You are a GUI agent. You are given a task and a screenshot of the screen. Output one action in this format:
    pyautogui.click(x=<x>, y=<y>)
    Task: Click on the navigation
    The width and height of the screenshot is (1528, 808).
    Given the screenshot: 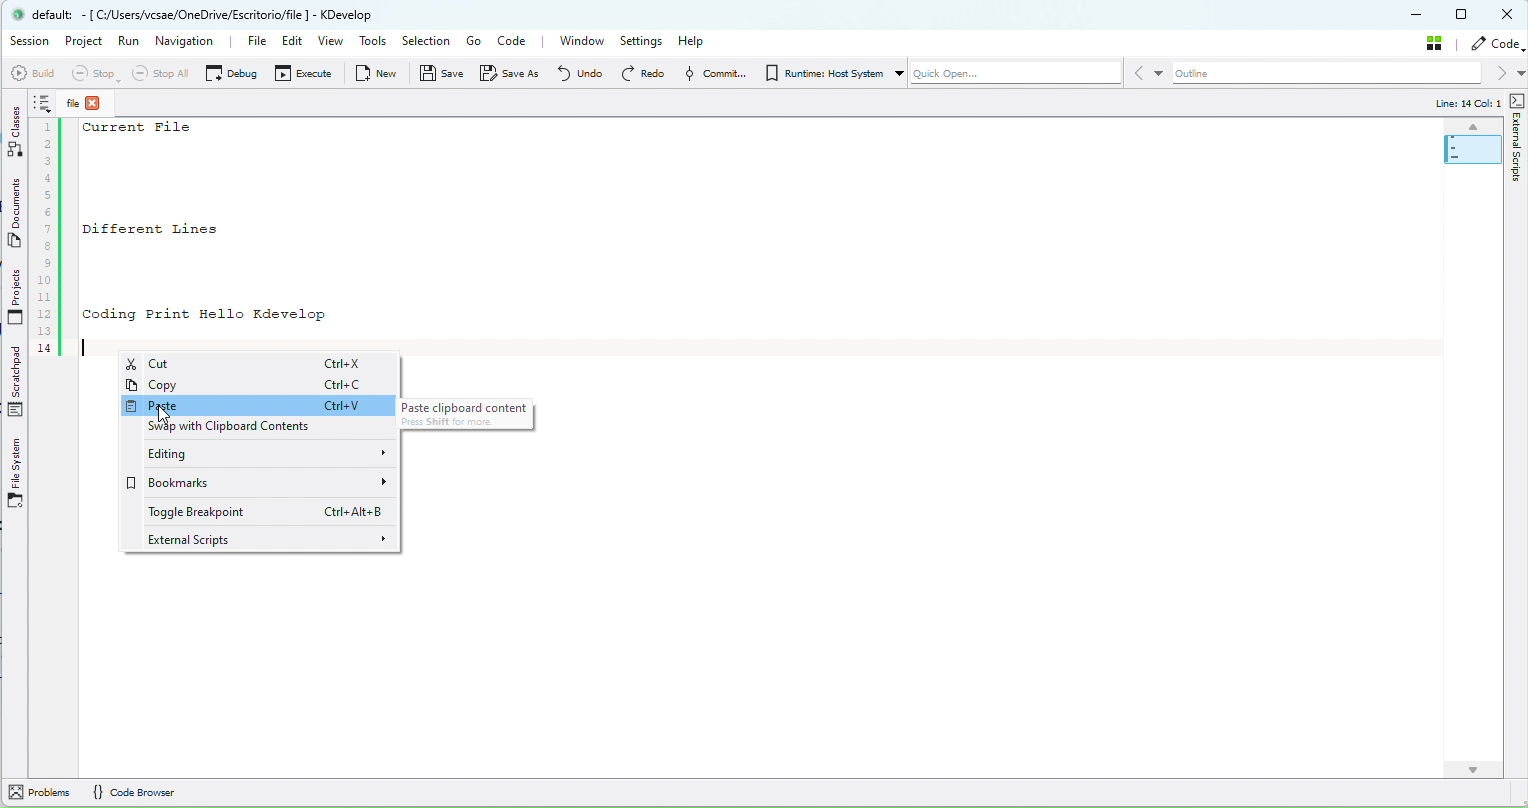 What is the action you would take?
    pyautogui.click(x=187, y=40)
    